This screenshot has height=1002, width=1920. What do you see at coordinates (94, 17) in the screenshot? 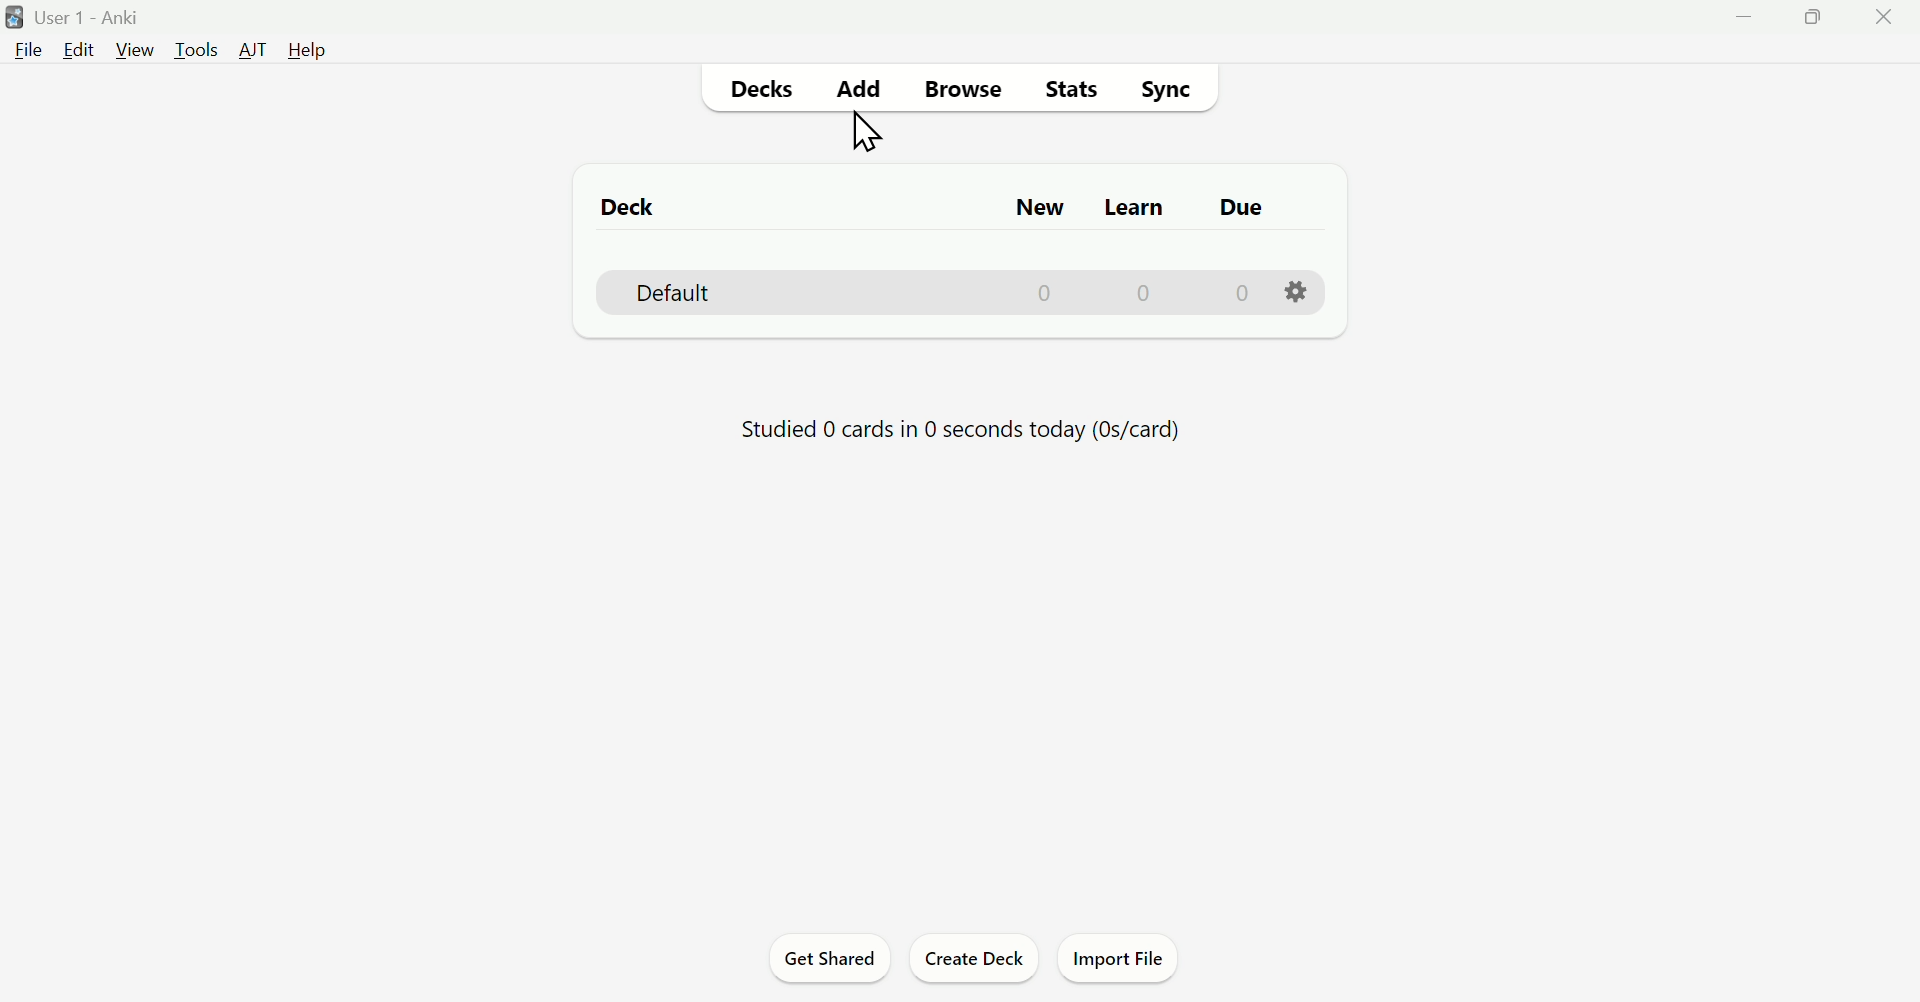
I see `User 1 - Anki` at bounding box center [94, 17].